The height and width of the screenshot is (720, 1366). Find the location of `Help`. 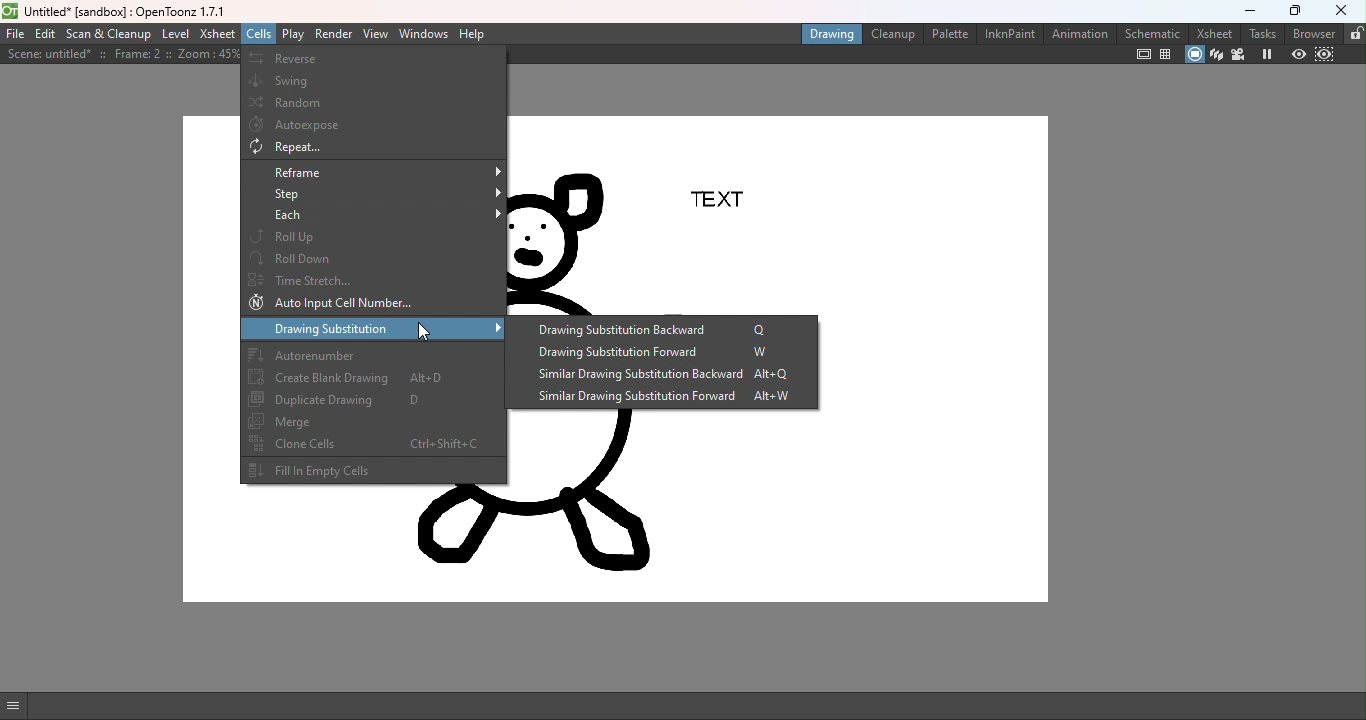

Help is located at coordinates (476, 34).